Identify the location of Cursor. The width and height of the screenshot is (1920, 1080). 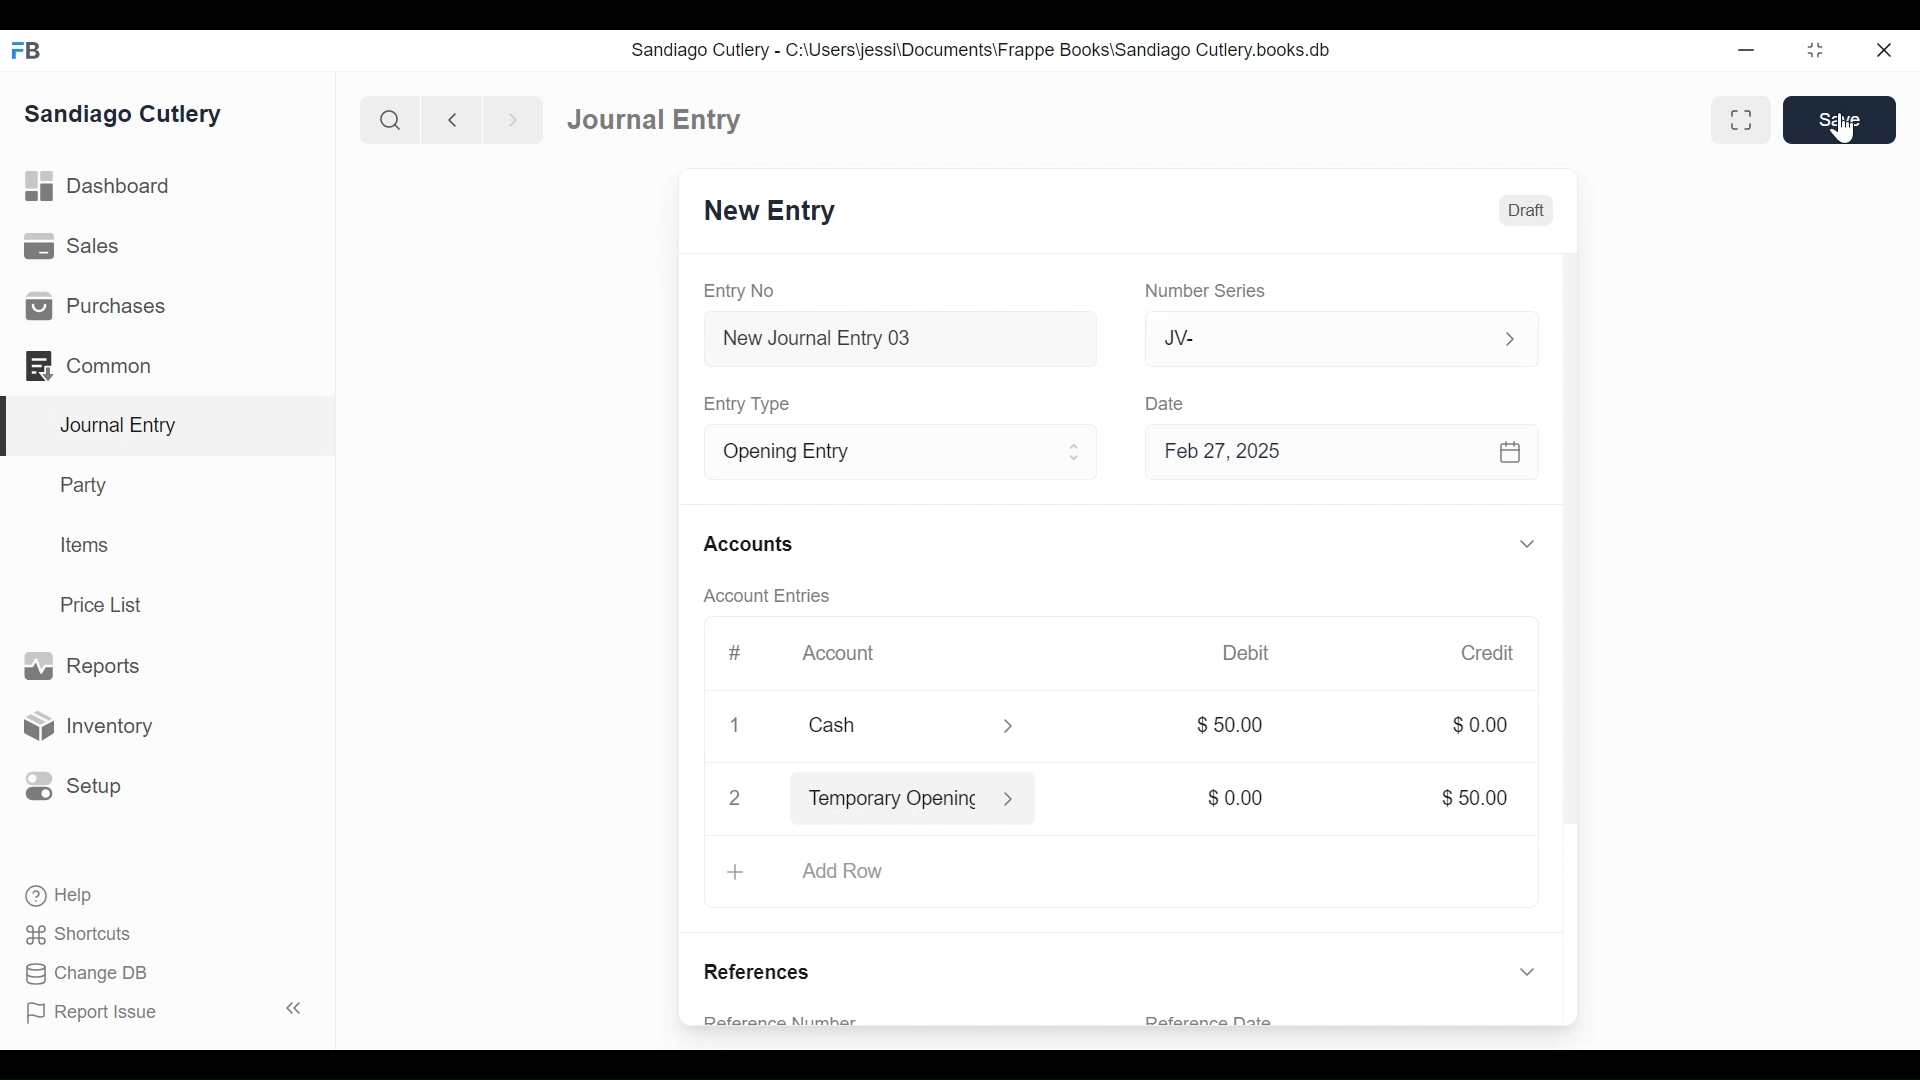
(1844, 127).